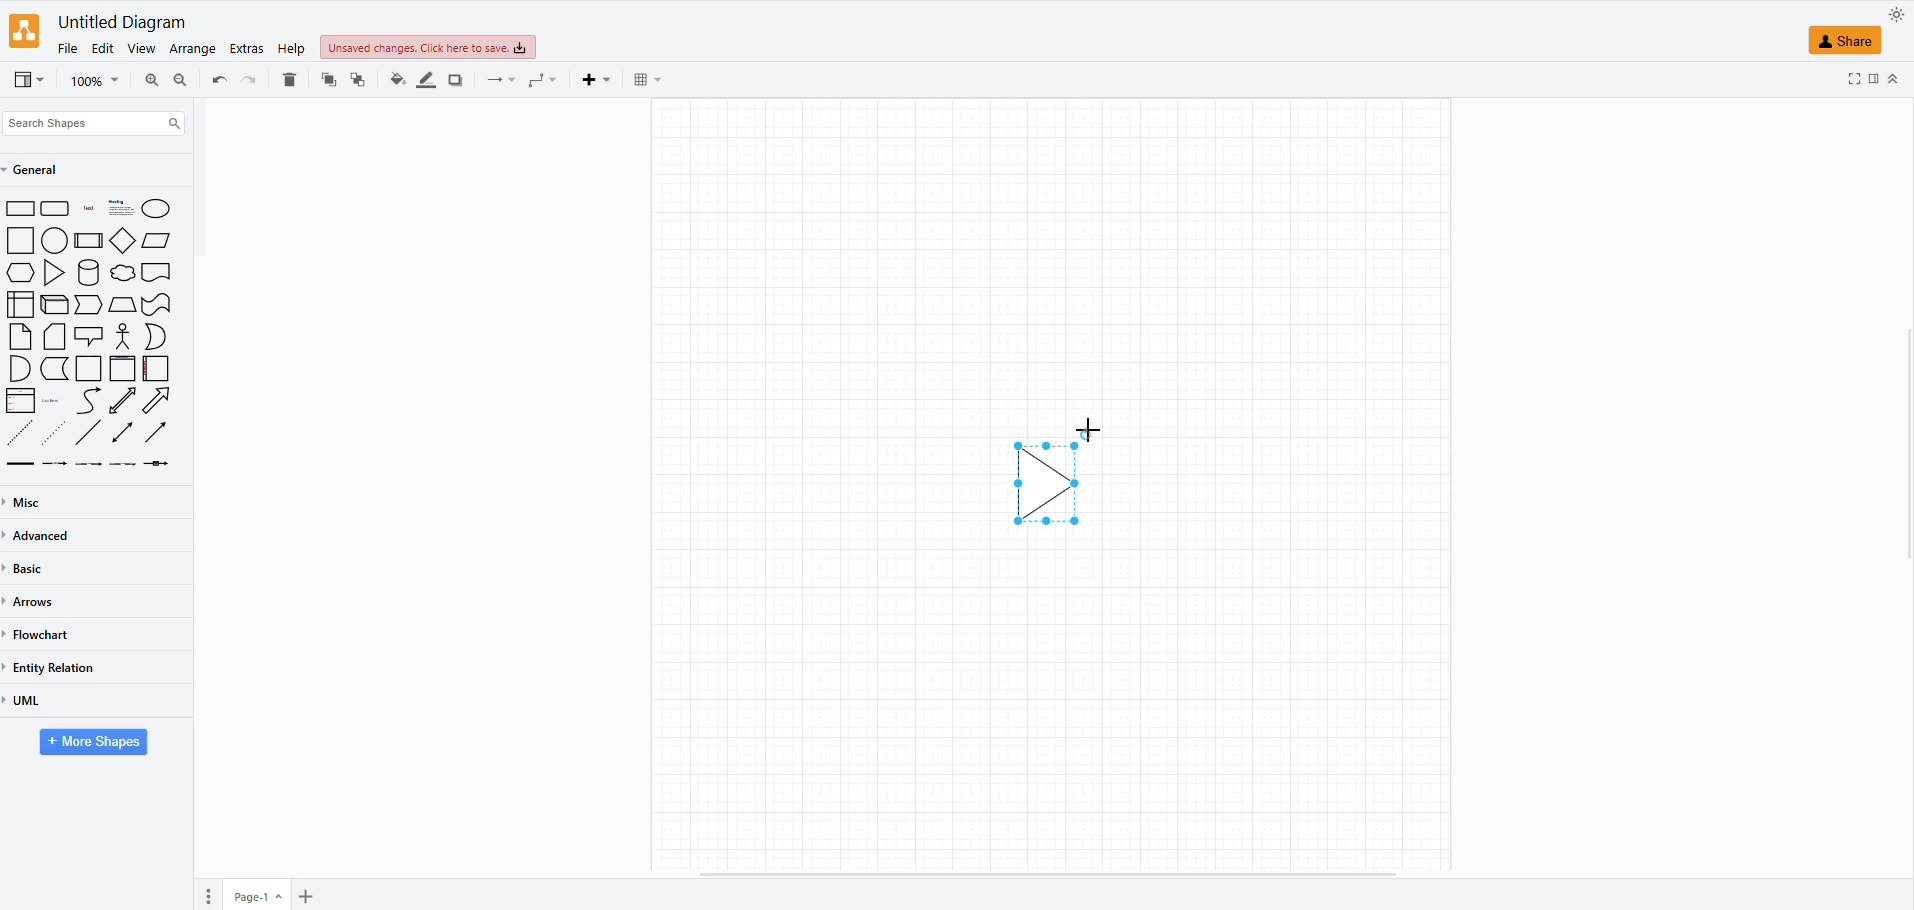 This screenshot has width=1914, height=910. I want to click on Box with borders, so click(90, 240).